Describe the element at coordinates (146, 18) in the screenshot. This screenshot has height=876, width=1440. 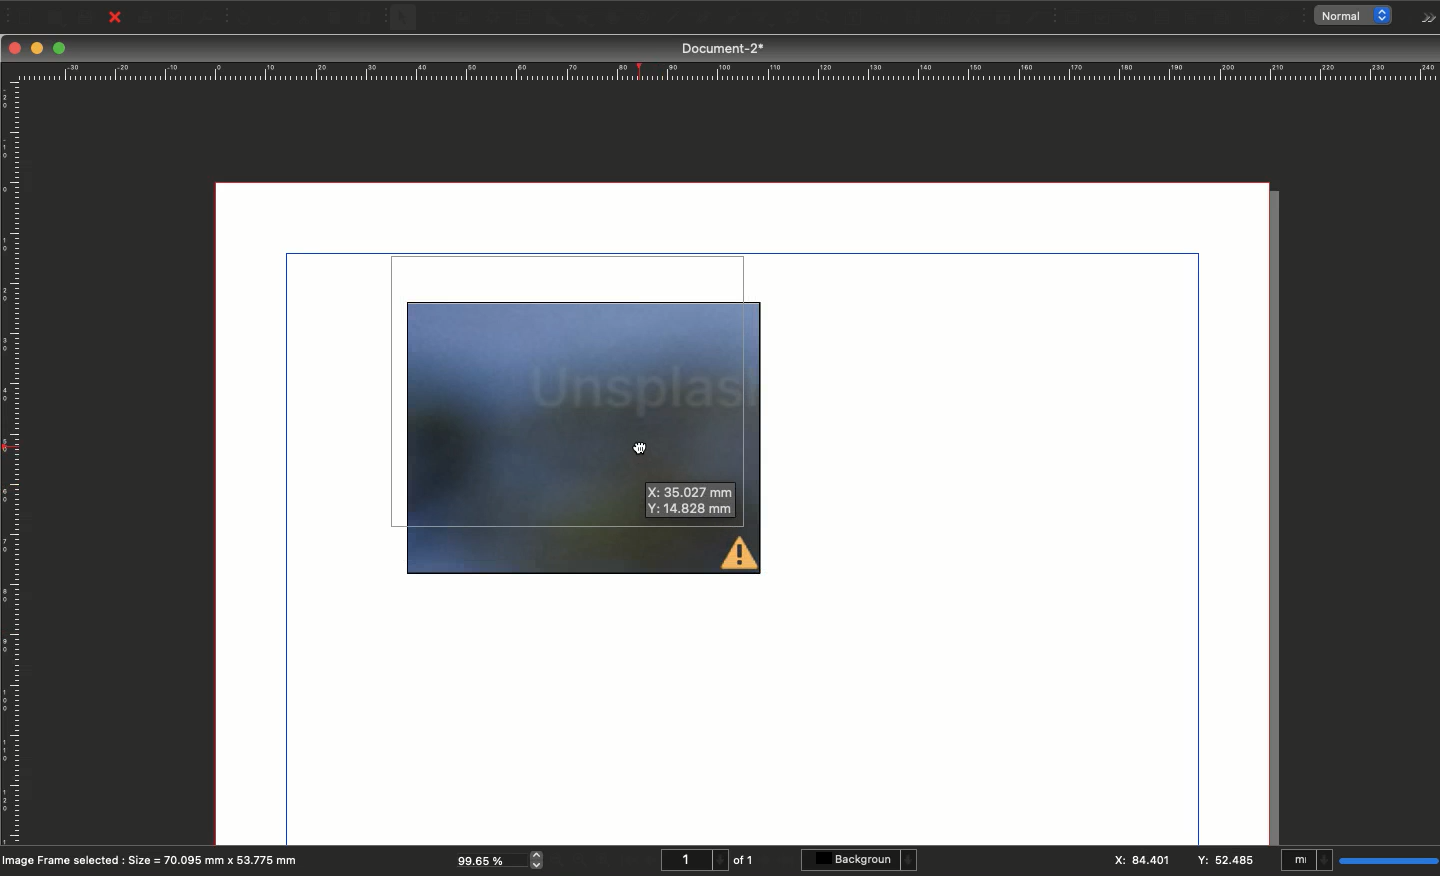
I see `Print` at that location.